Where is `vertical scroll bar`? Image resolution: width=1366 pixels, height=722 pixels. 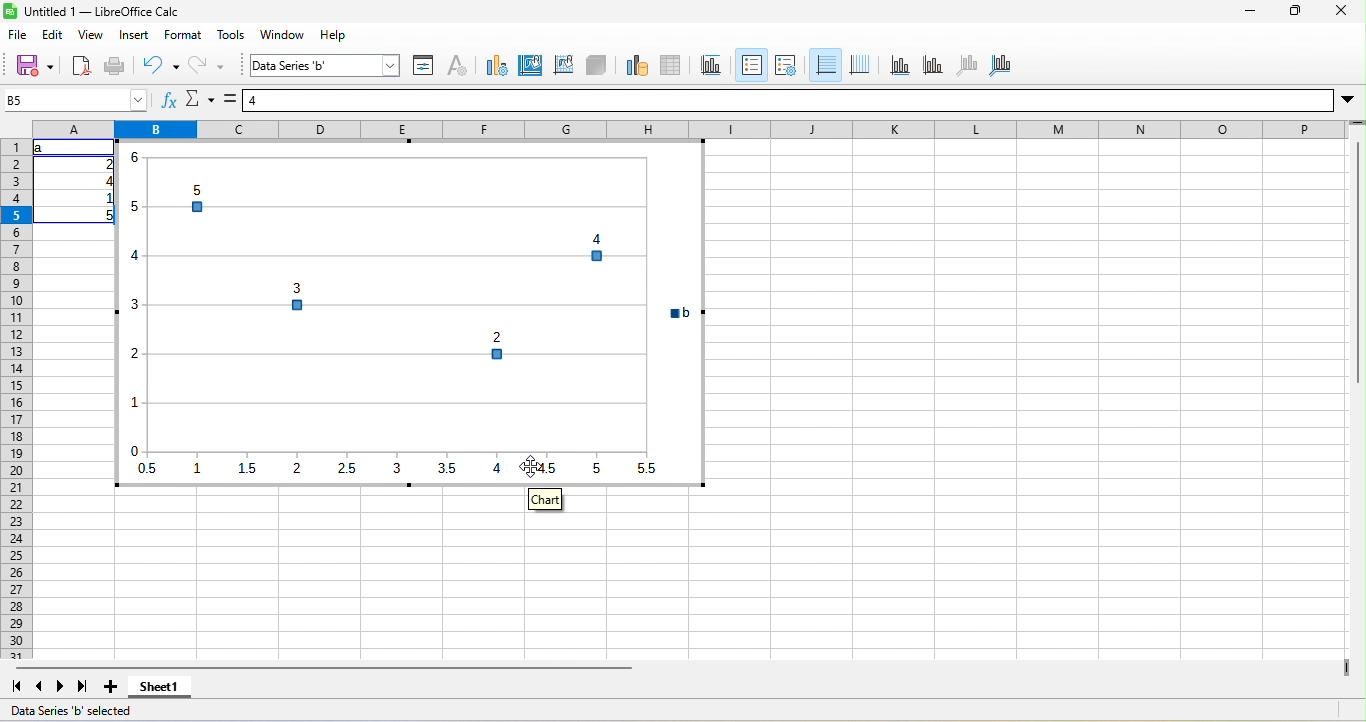 vertical scroll bar is located at coordinates (1357, 256).